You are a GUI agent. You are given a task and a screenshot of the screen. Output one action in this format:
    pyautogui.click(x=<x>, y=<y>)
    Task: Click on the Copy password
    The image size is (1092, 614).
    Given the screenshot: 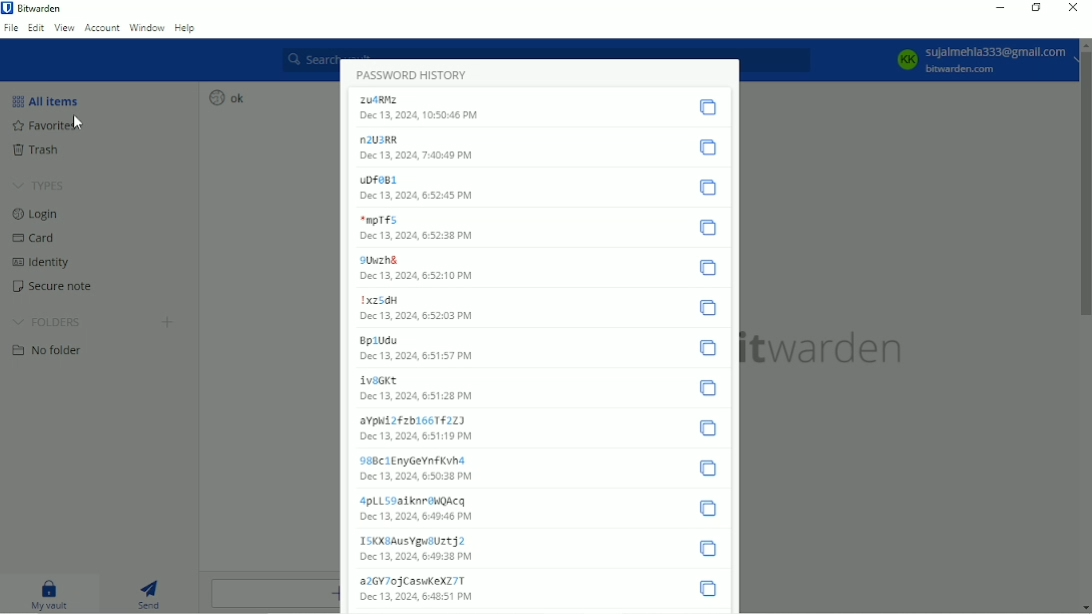 What is the action you would take?
    pyautogui.click(x=710, y=229)
    